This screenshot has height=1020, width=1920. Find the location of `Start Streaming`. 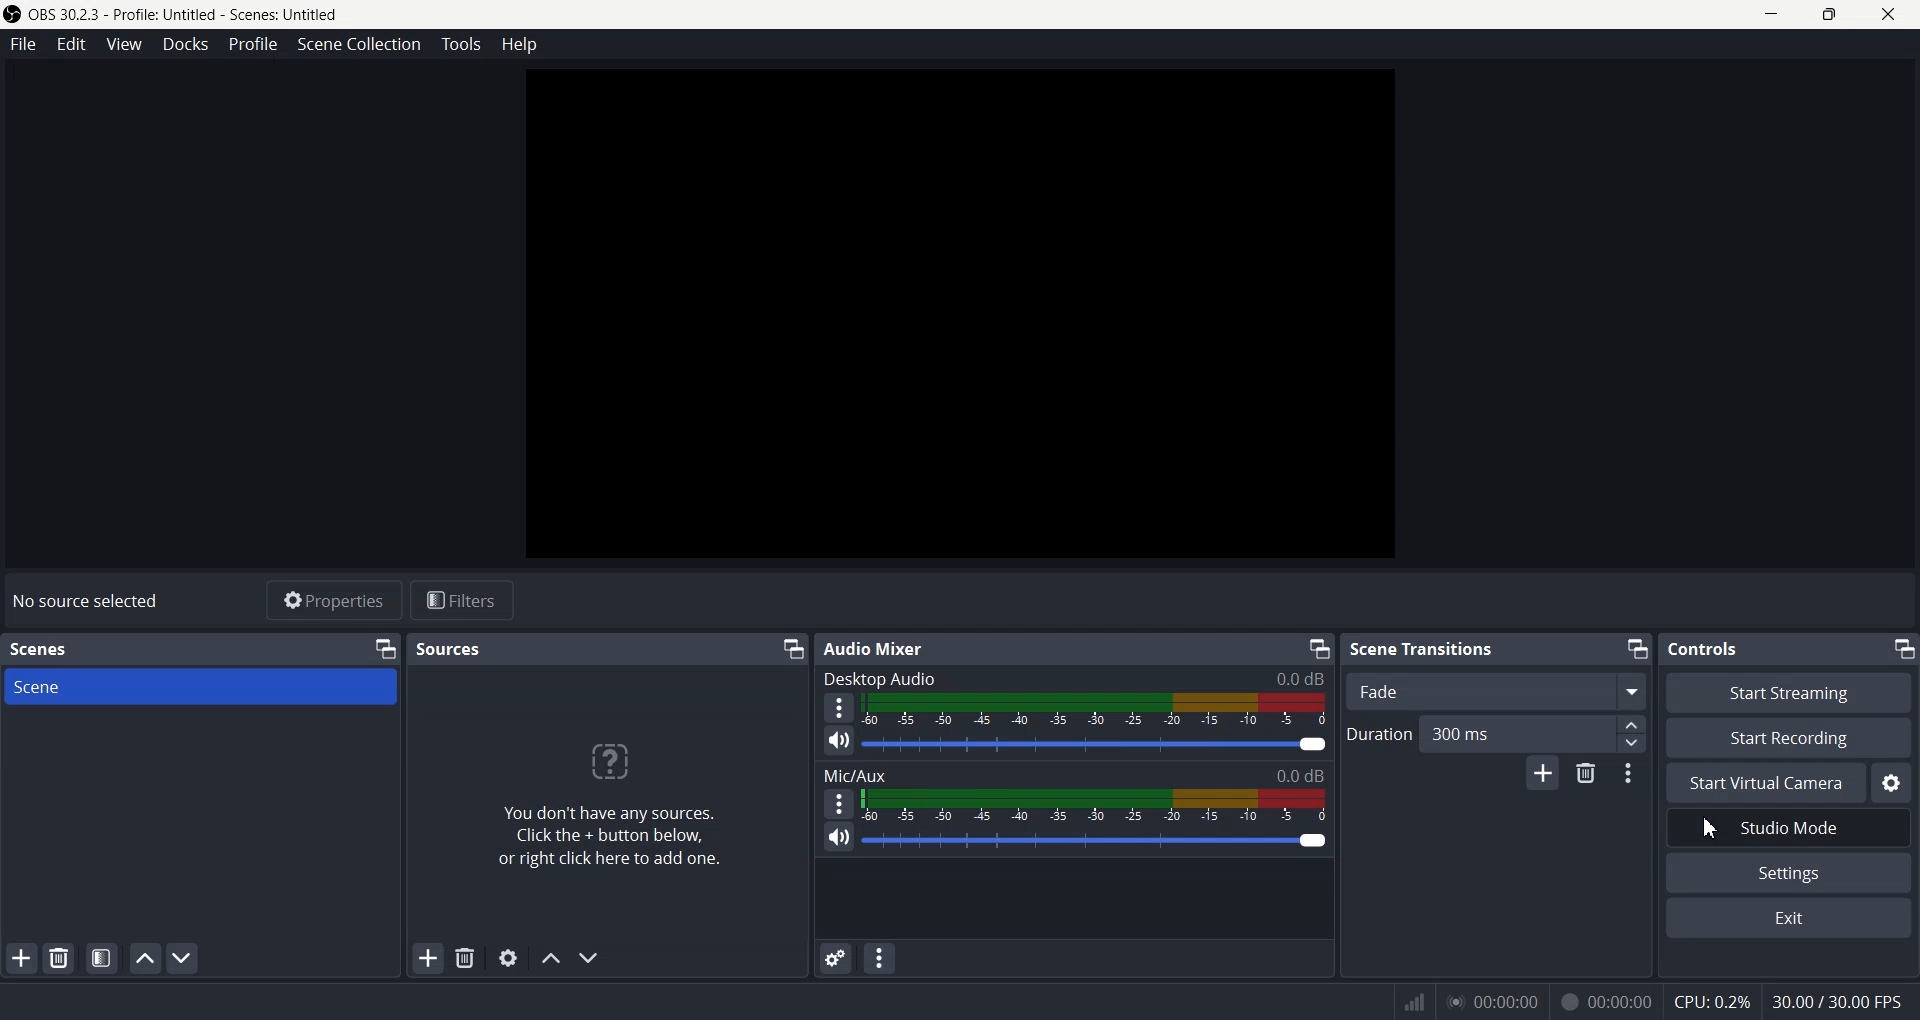

Start Streaming is located at coordinates (1788, 693).